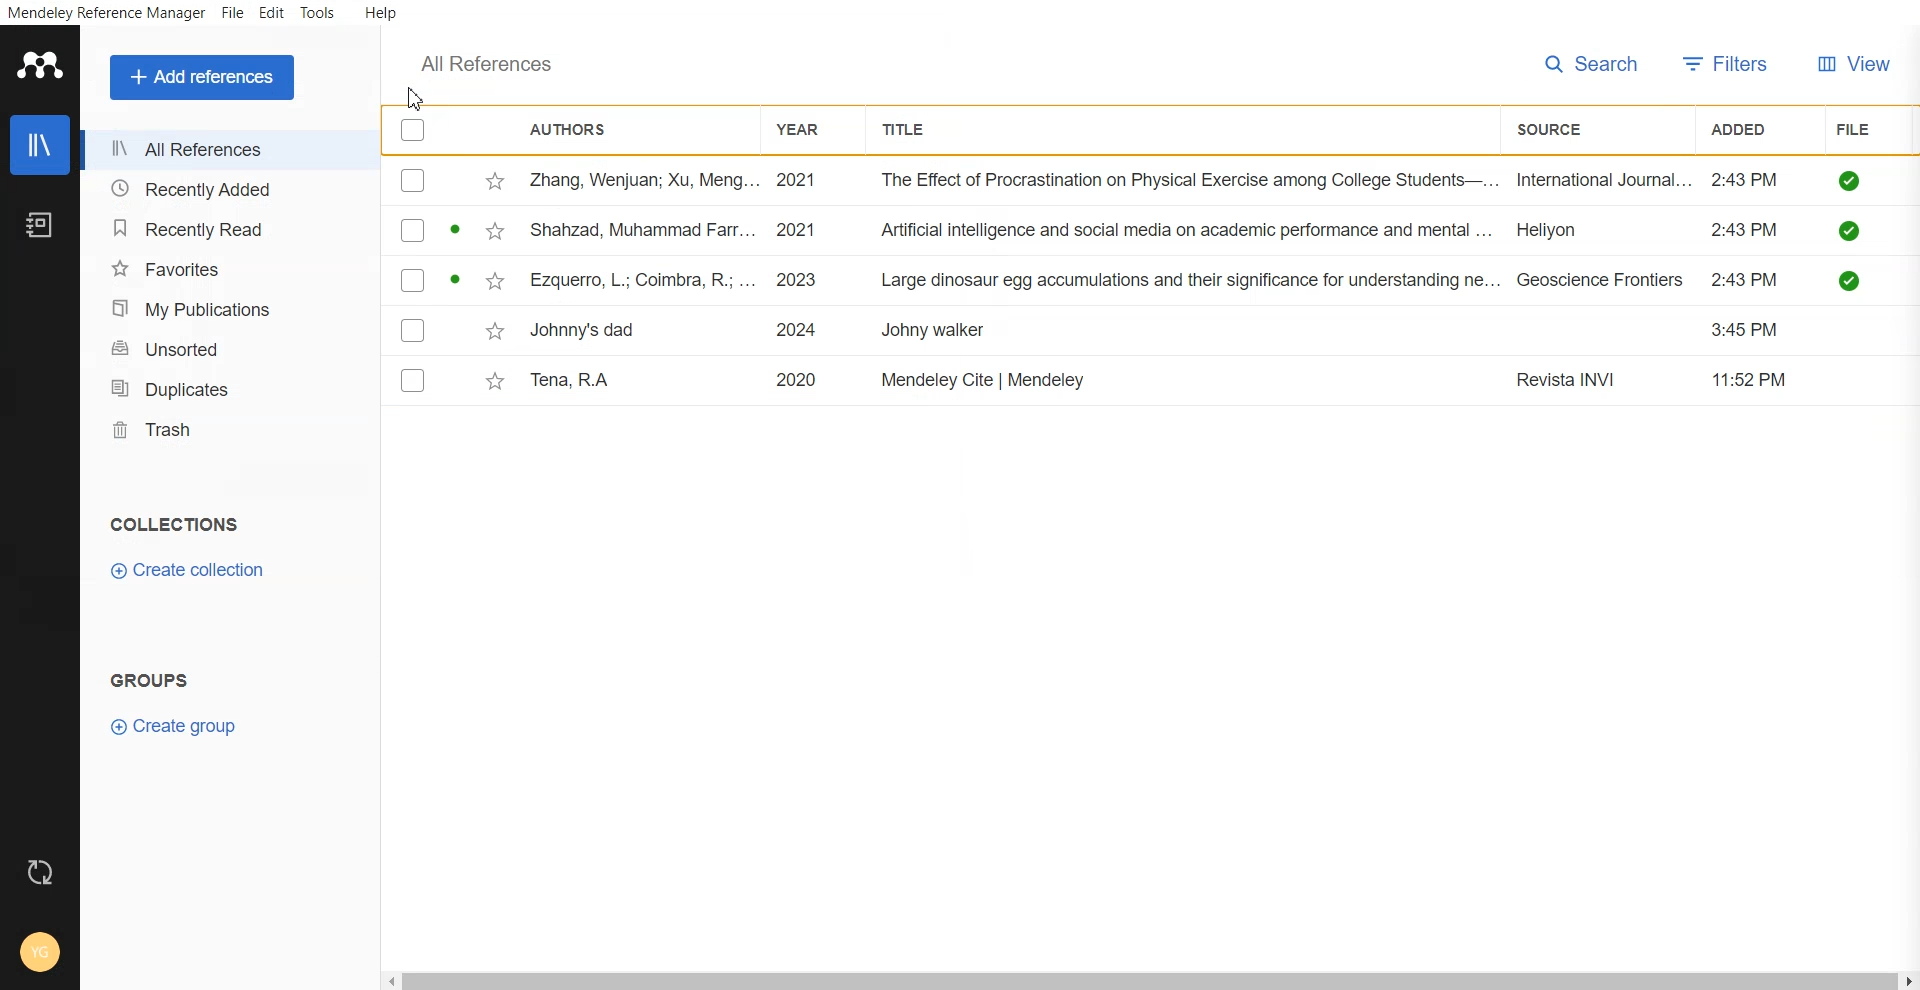 The width and height of the screenshot is (1920, 990). What do you see at coordinates (1190, 281) in the screenshot?
I see `Large dinosaur egg accumulations and their significance for understanding ne...` at bounding box center [1190, 281].